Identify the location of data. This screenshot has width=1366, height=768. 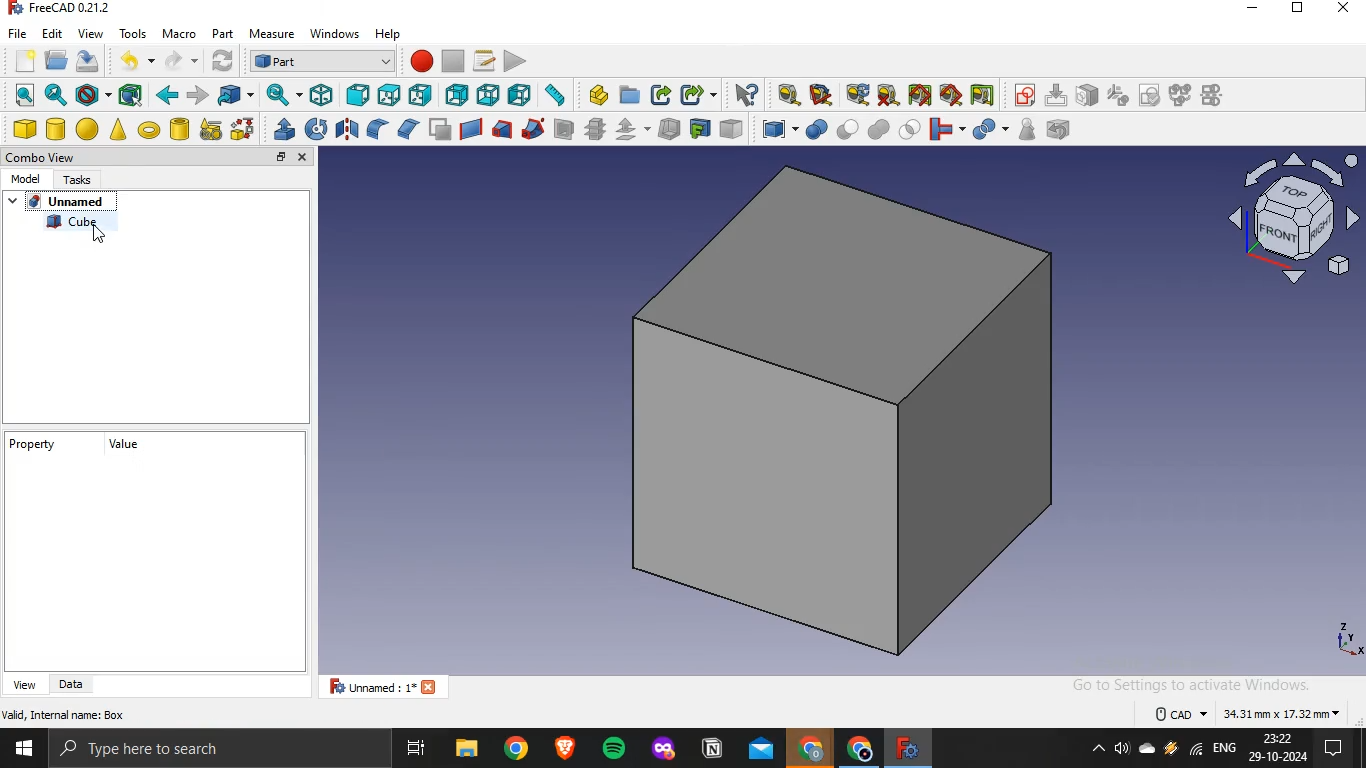
(73, 684).